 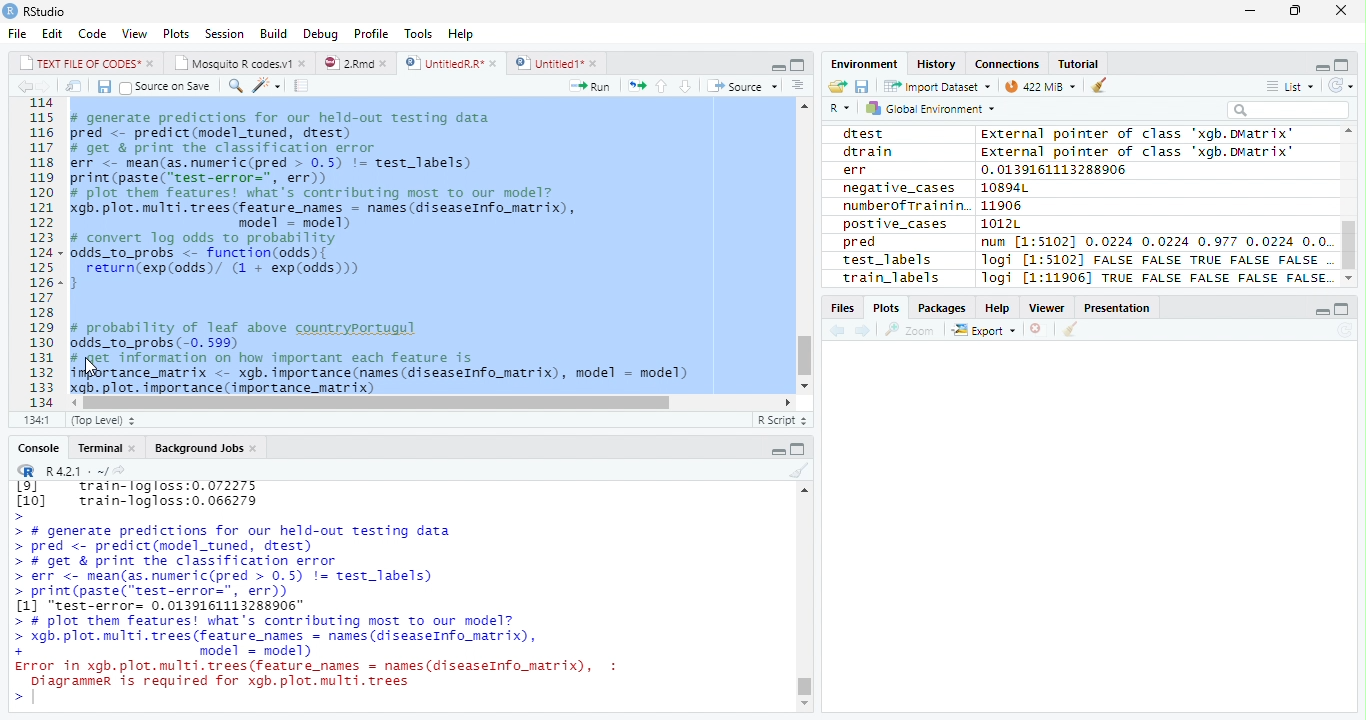 I want to click on Presentation, so click(x=1119, y=306).